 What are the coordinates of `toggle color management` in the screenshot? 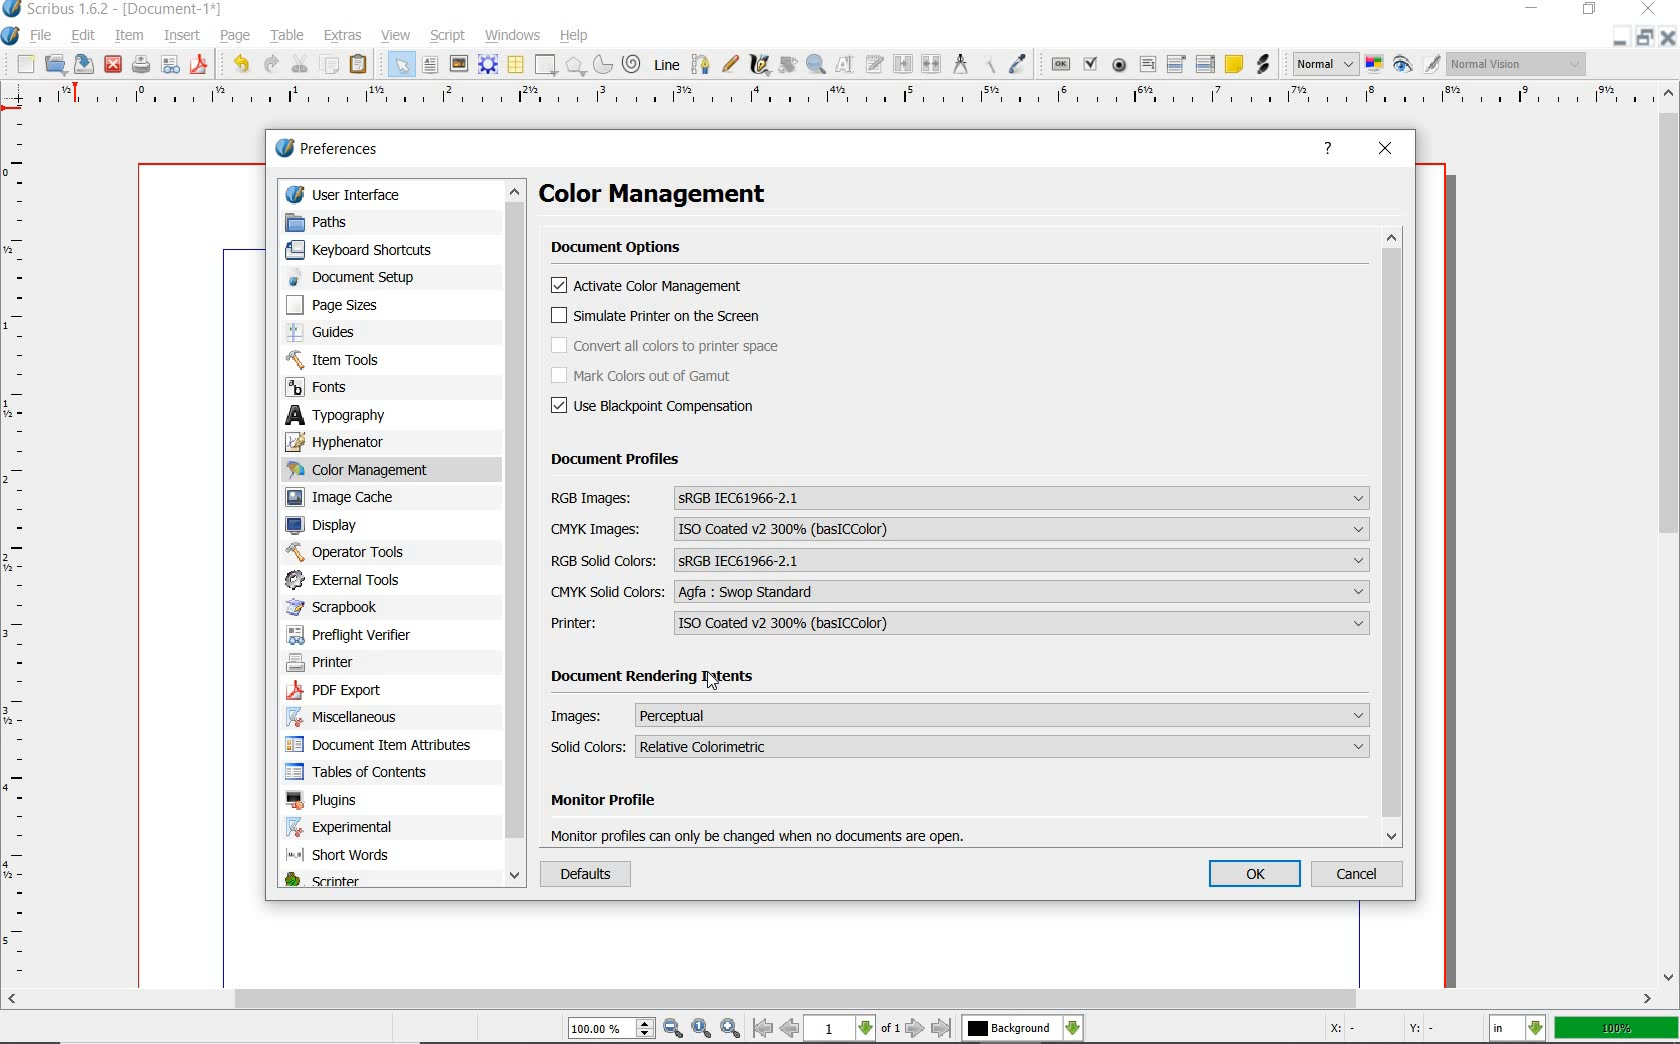 It's located at (1374, 63).